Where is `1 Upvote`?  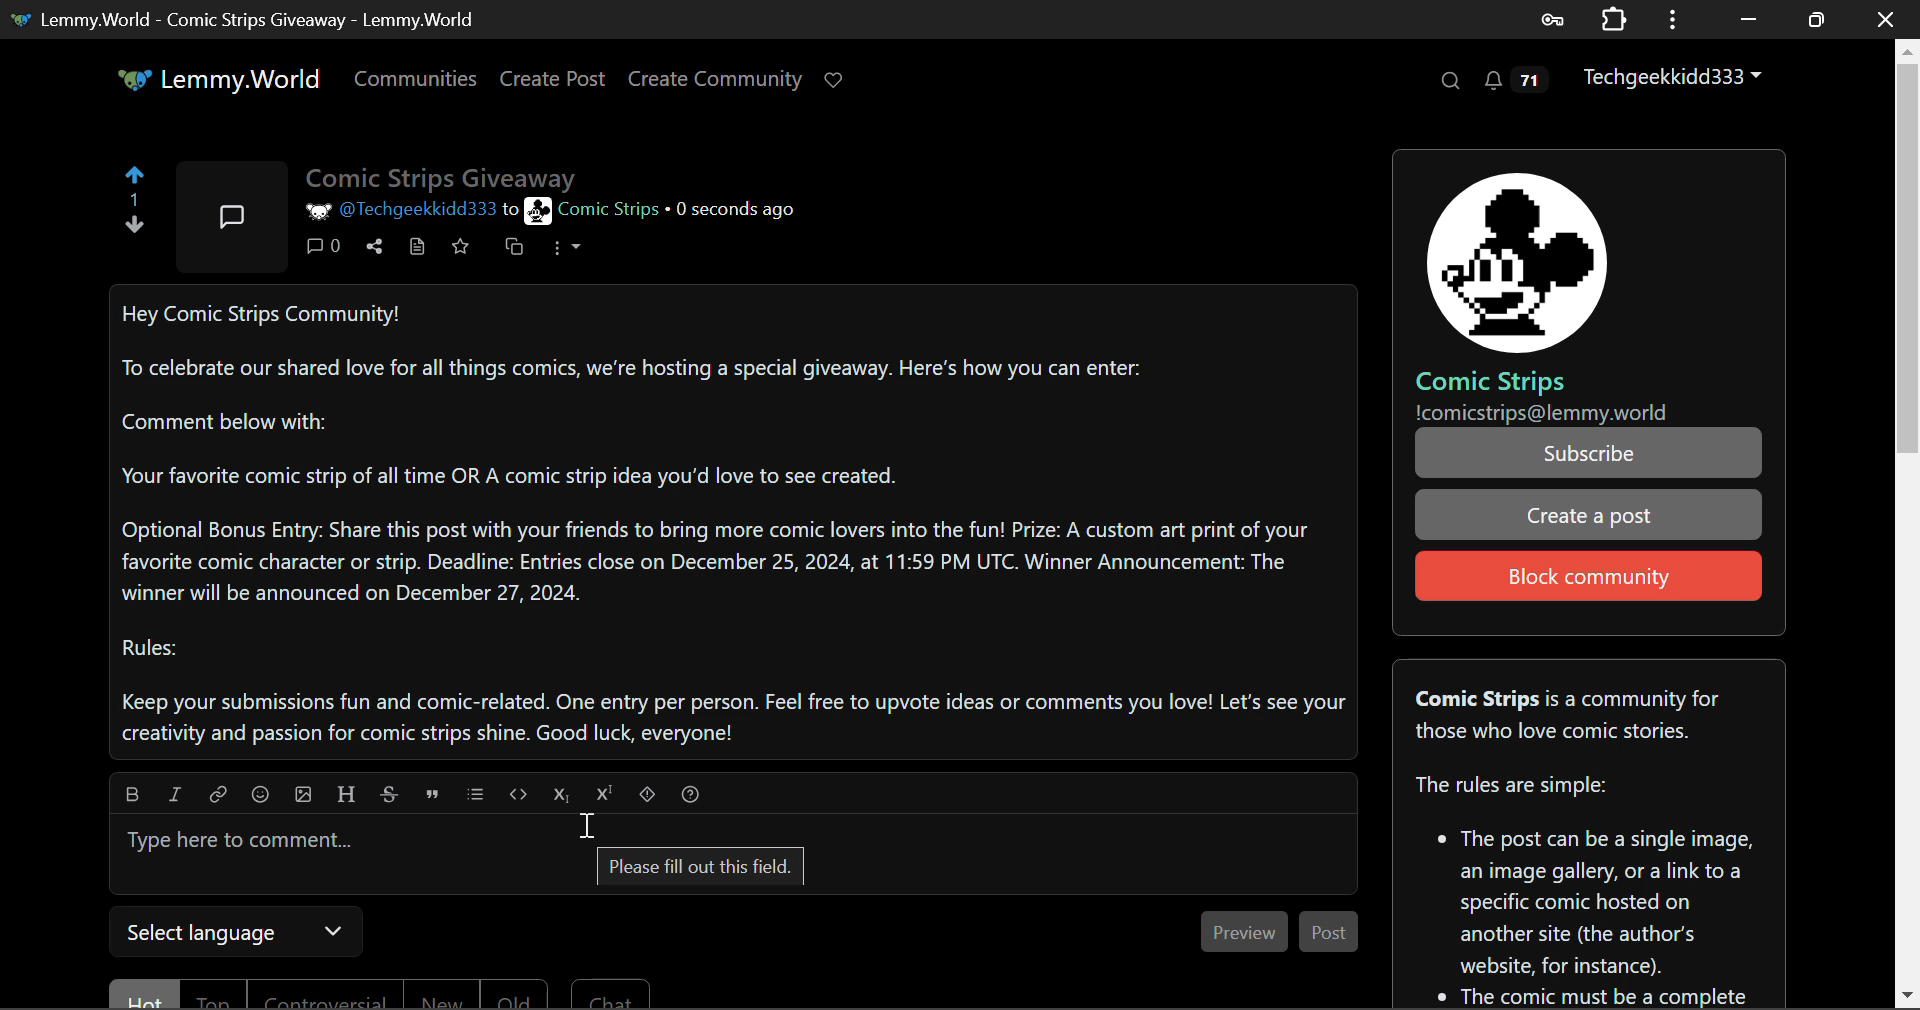 1 Upvote is located at coordinates (133, 200).